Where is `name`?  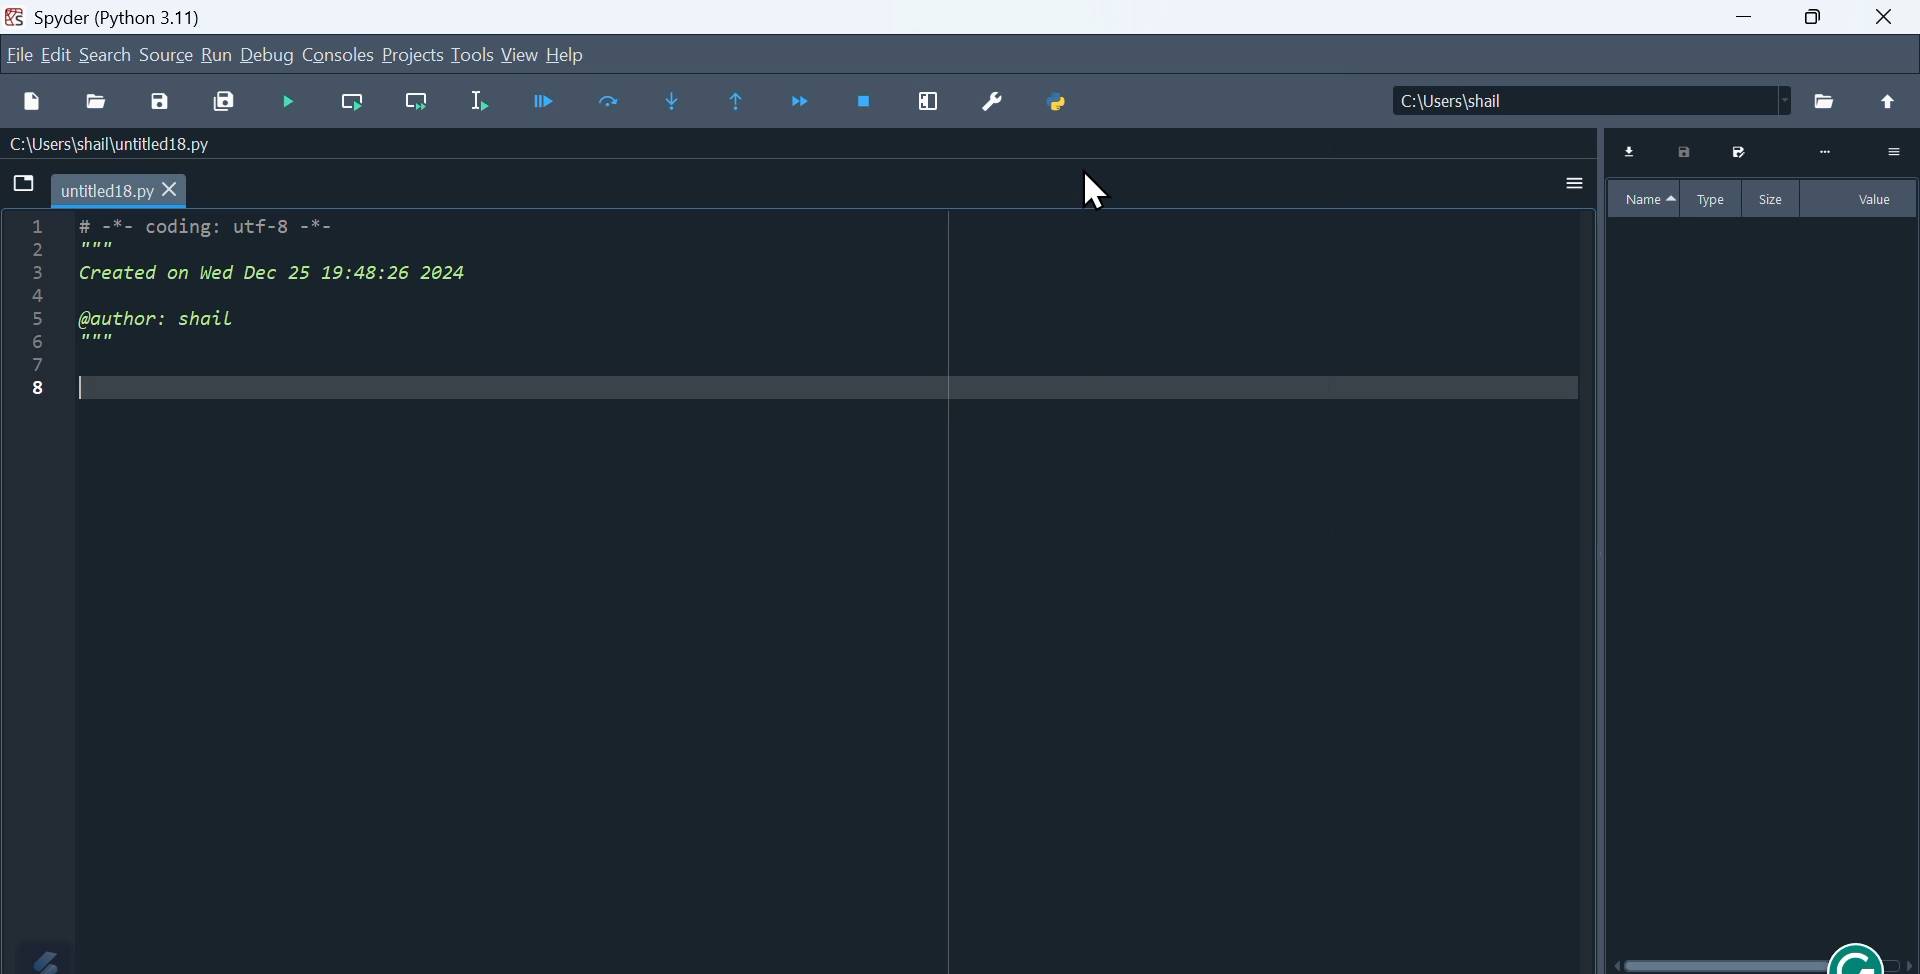
name is located at coordinates (1647, 198).